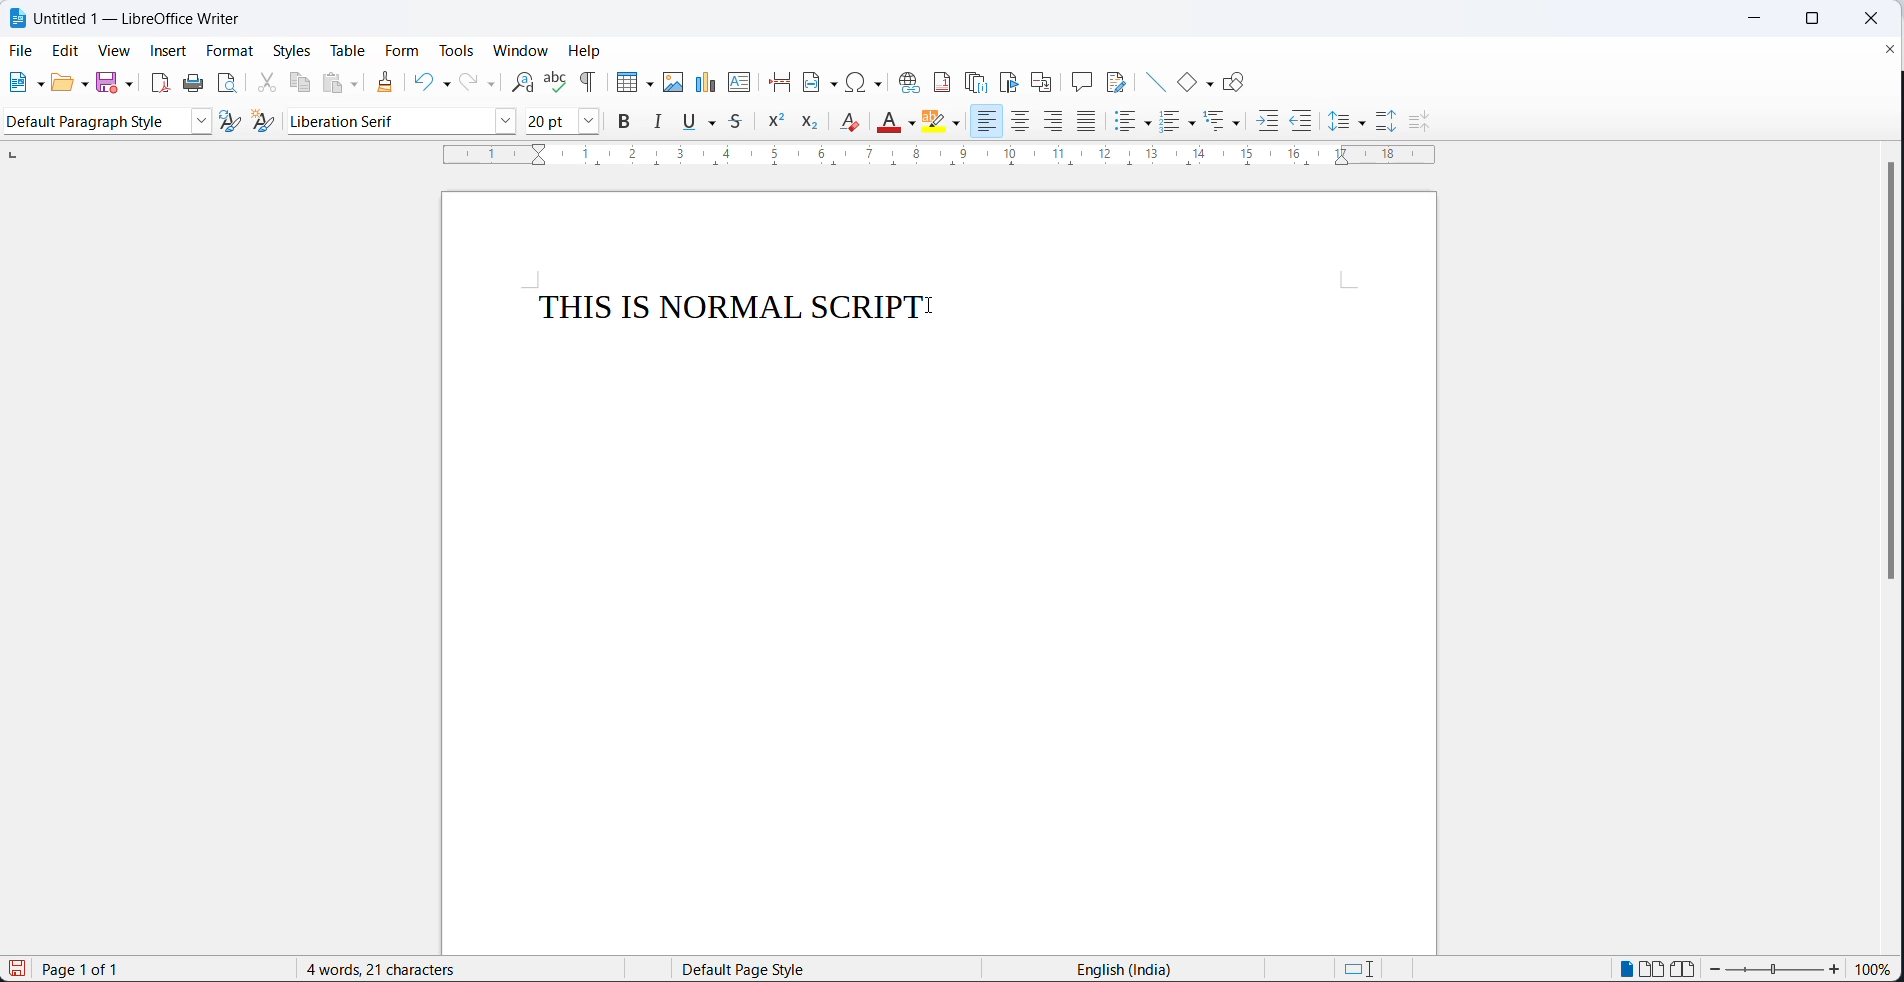 This screenshot has width=1904, height=982. I want to click on find and replace, so click(518, 81).